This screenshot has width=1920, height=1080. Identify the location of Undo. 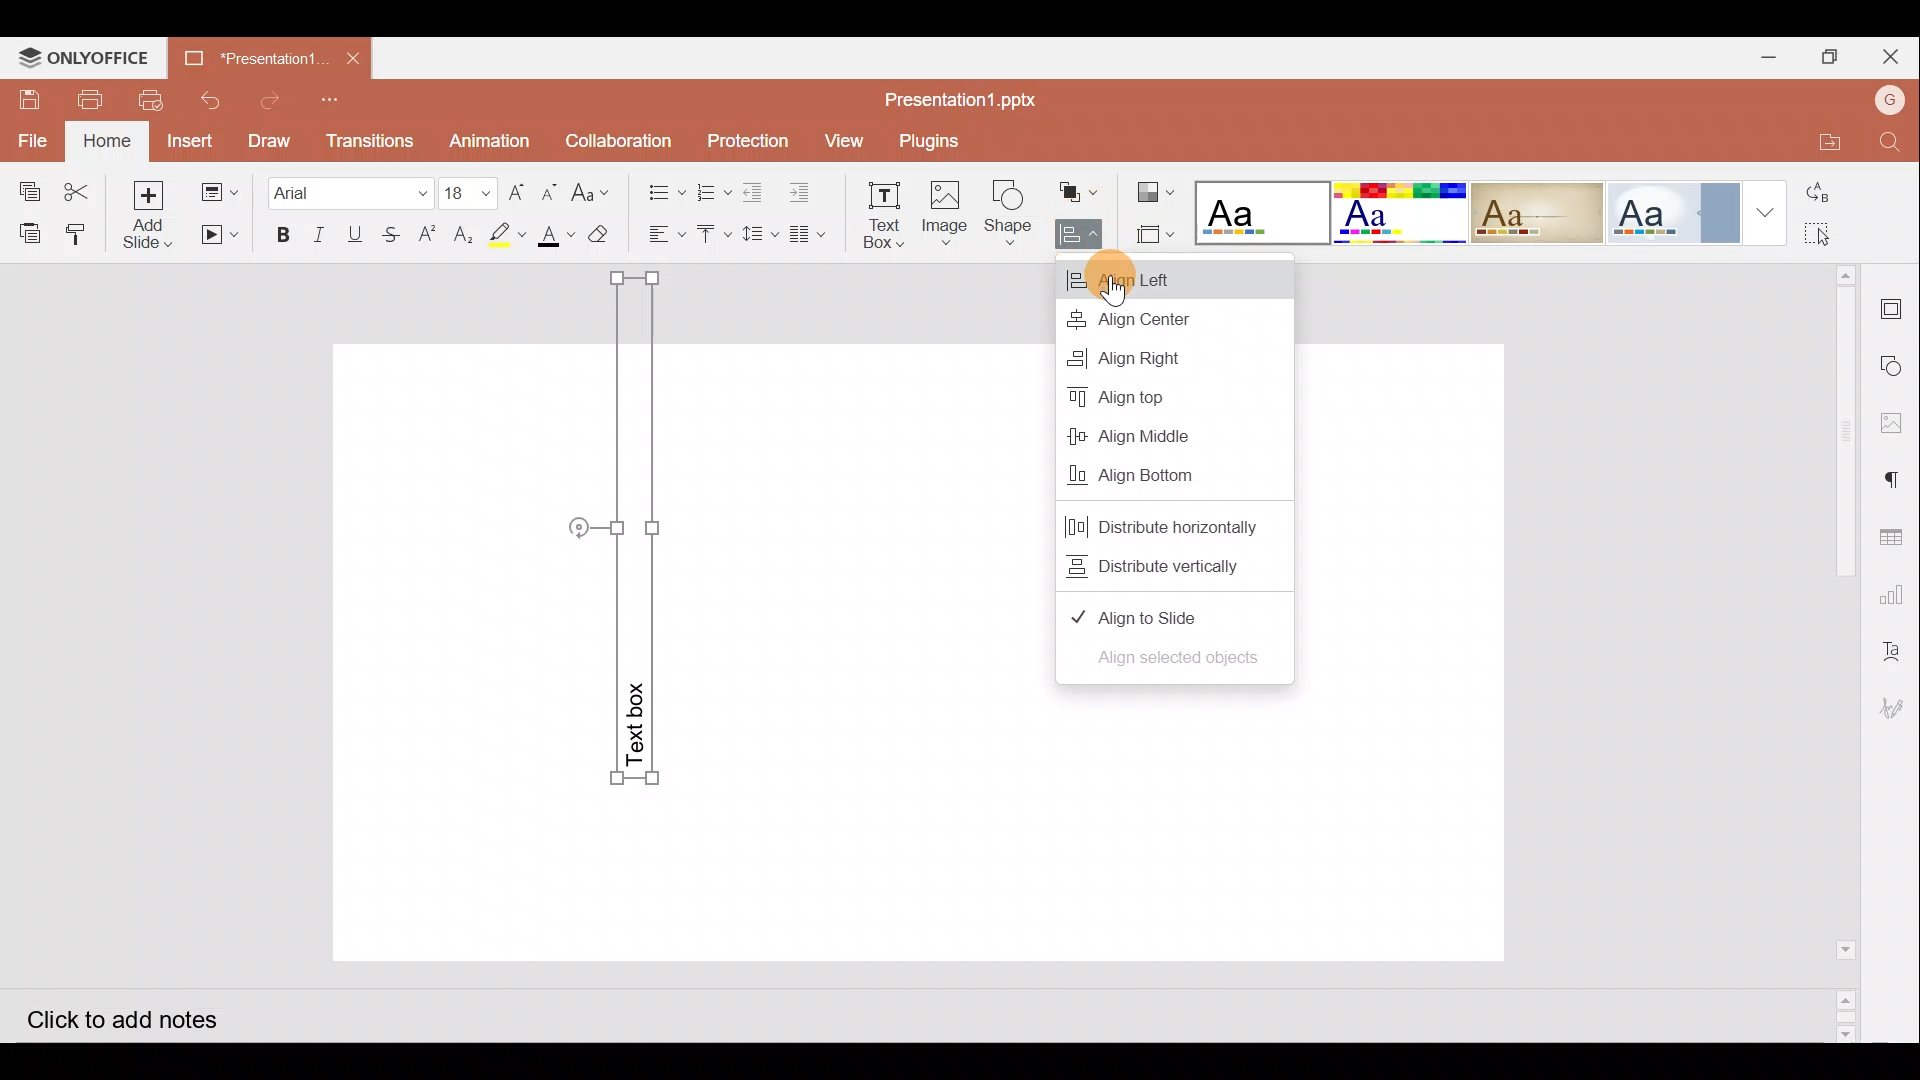
(207, 100).